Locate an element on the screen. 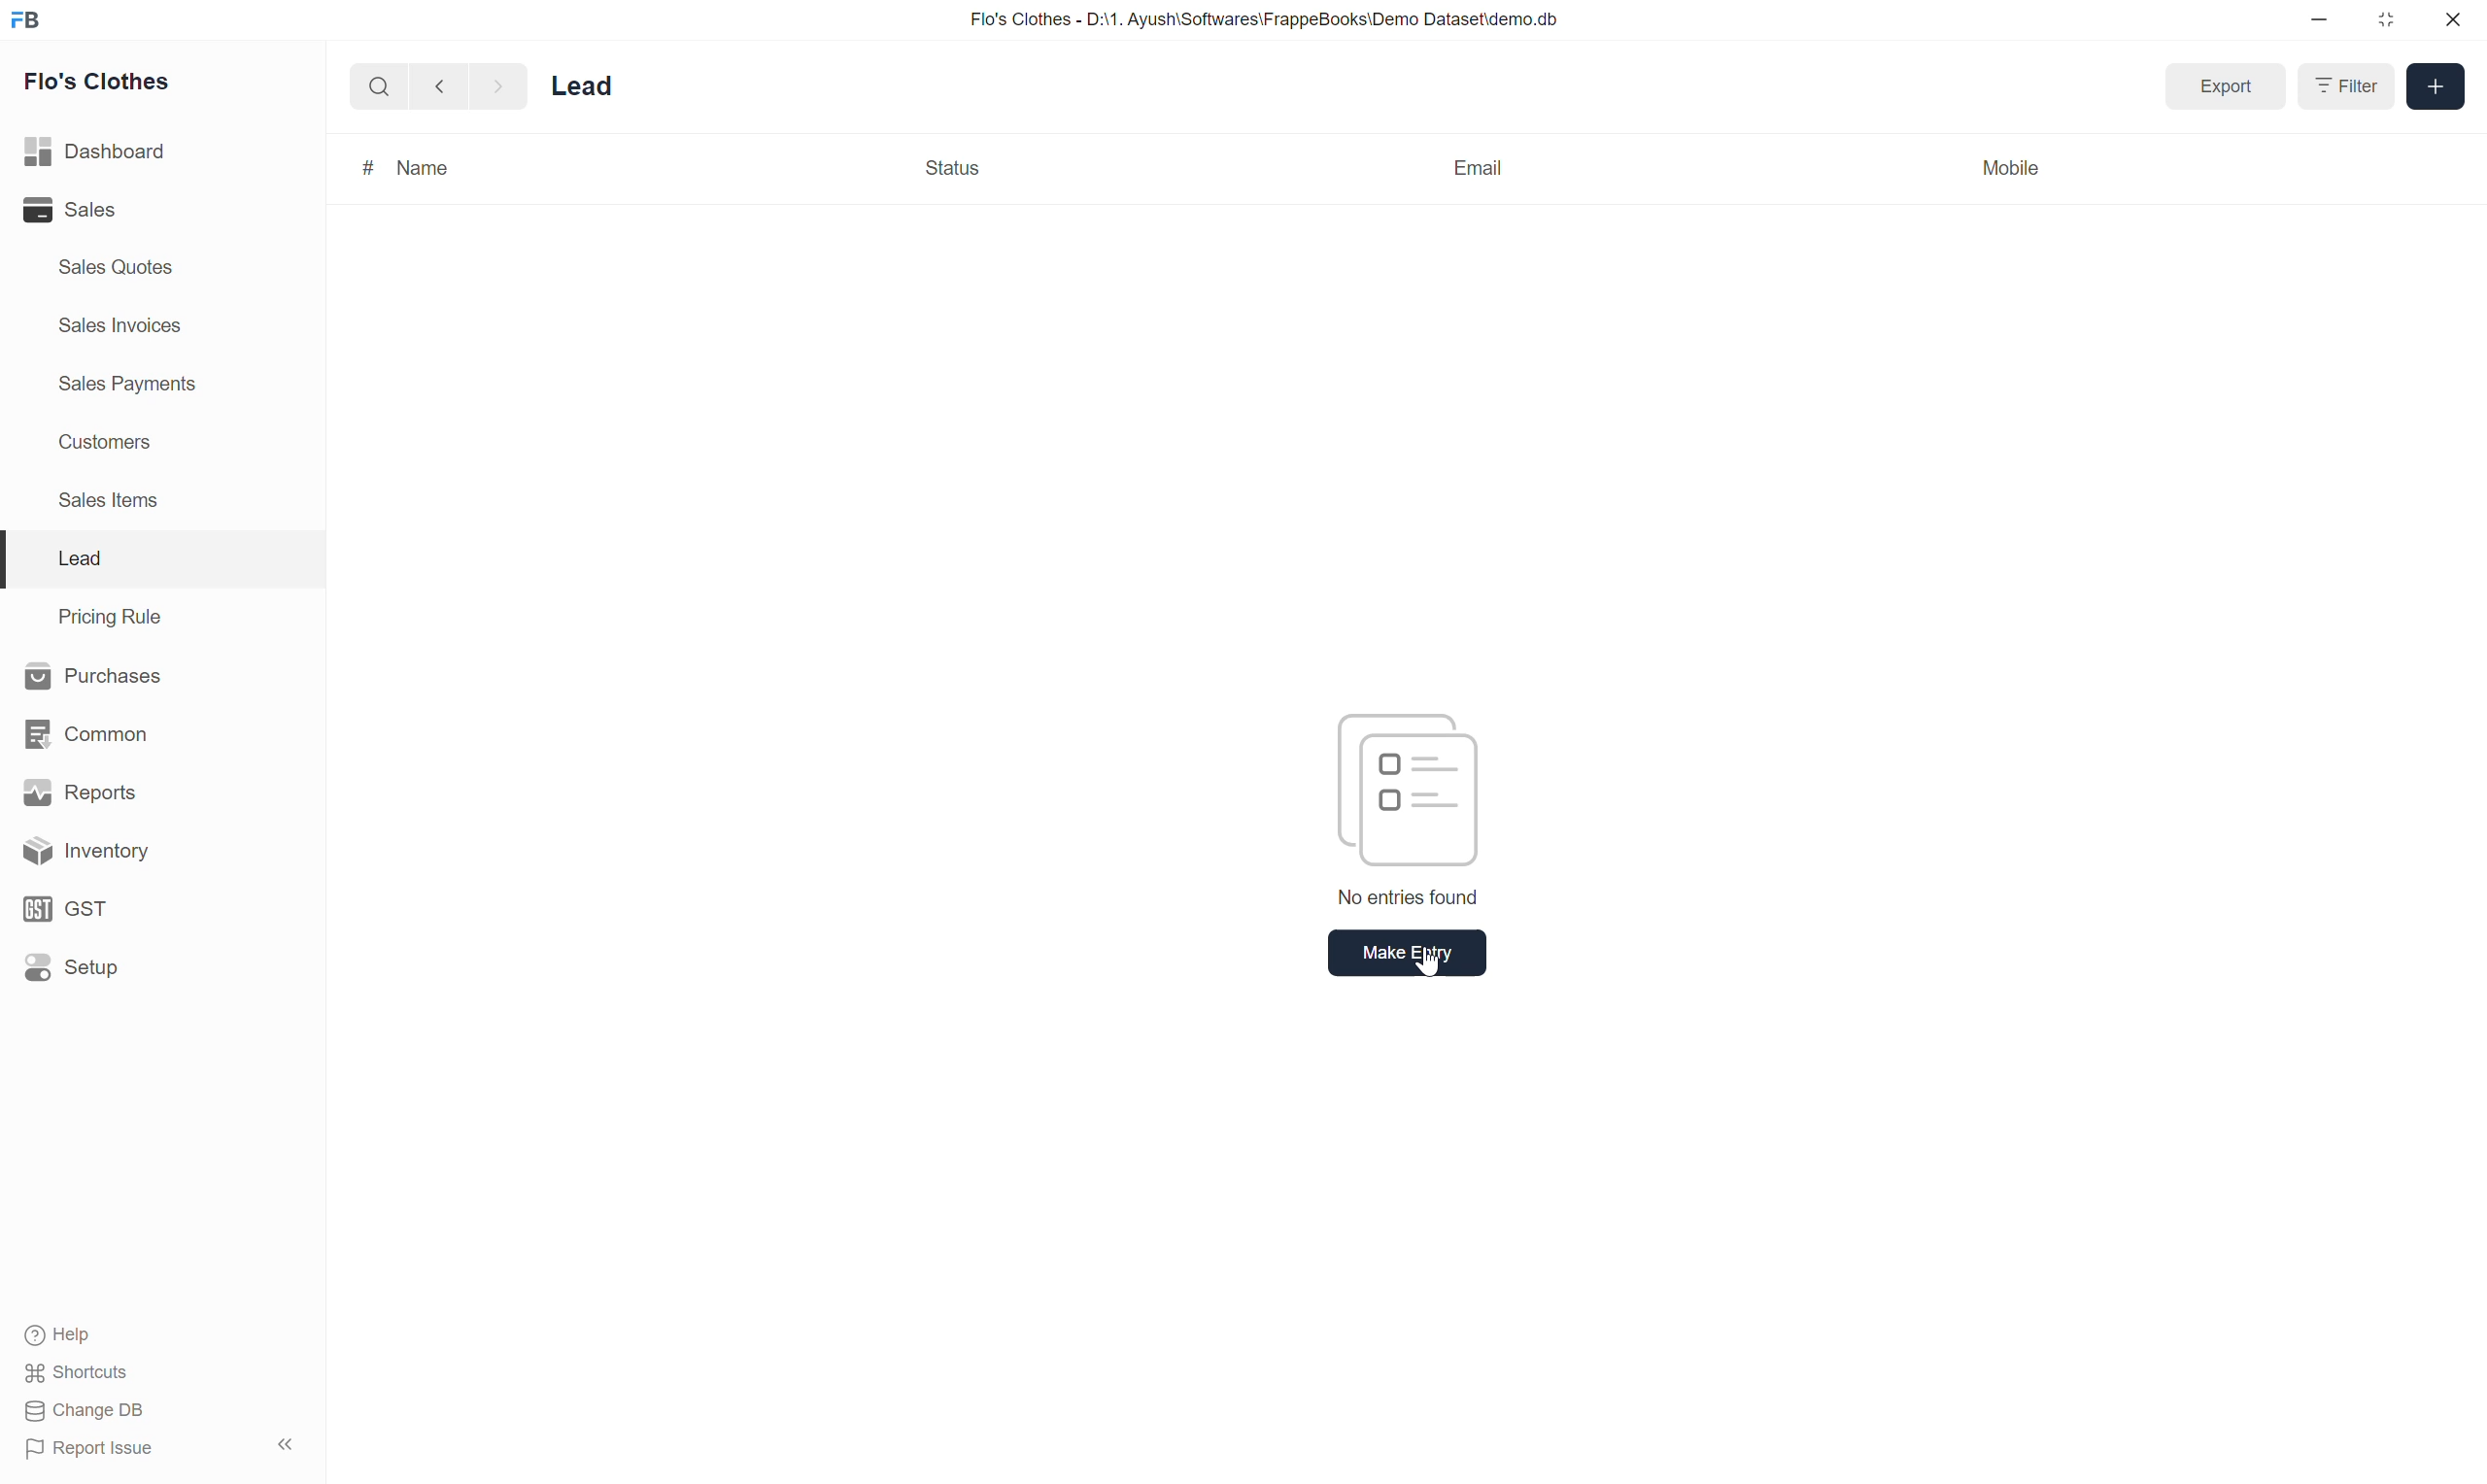  Flo's Clothes is located at coordinates (106, 82).